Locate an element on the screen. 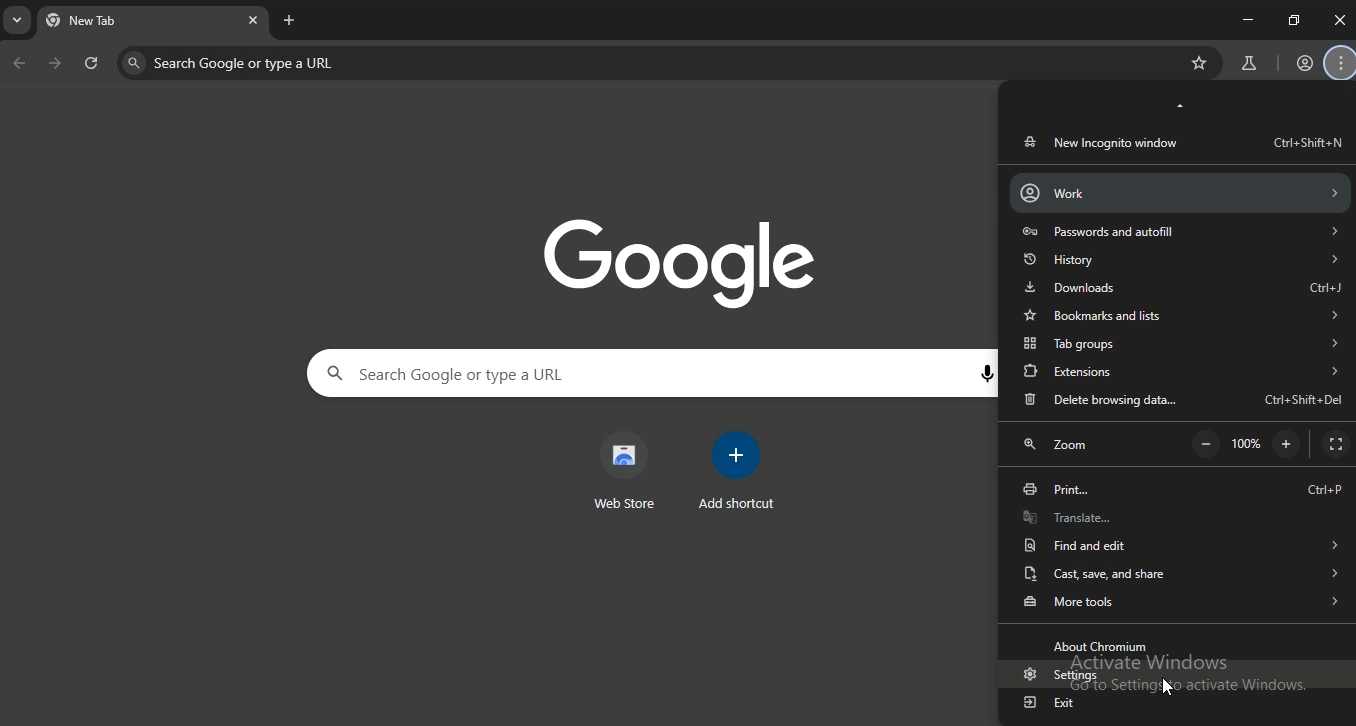  click to go back is located at coordinates (19, 64).